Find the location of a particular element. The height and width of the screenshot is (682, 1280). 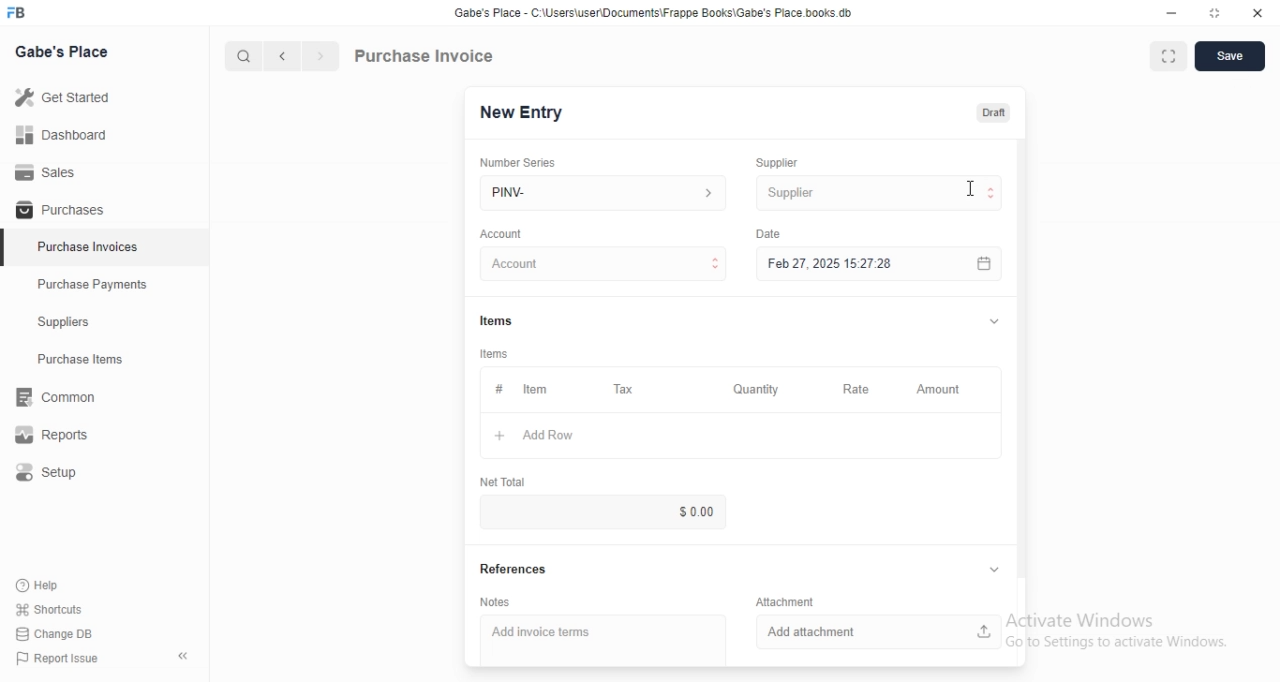

Add attachment is located at coordinates (879, 632).